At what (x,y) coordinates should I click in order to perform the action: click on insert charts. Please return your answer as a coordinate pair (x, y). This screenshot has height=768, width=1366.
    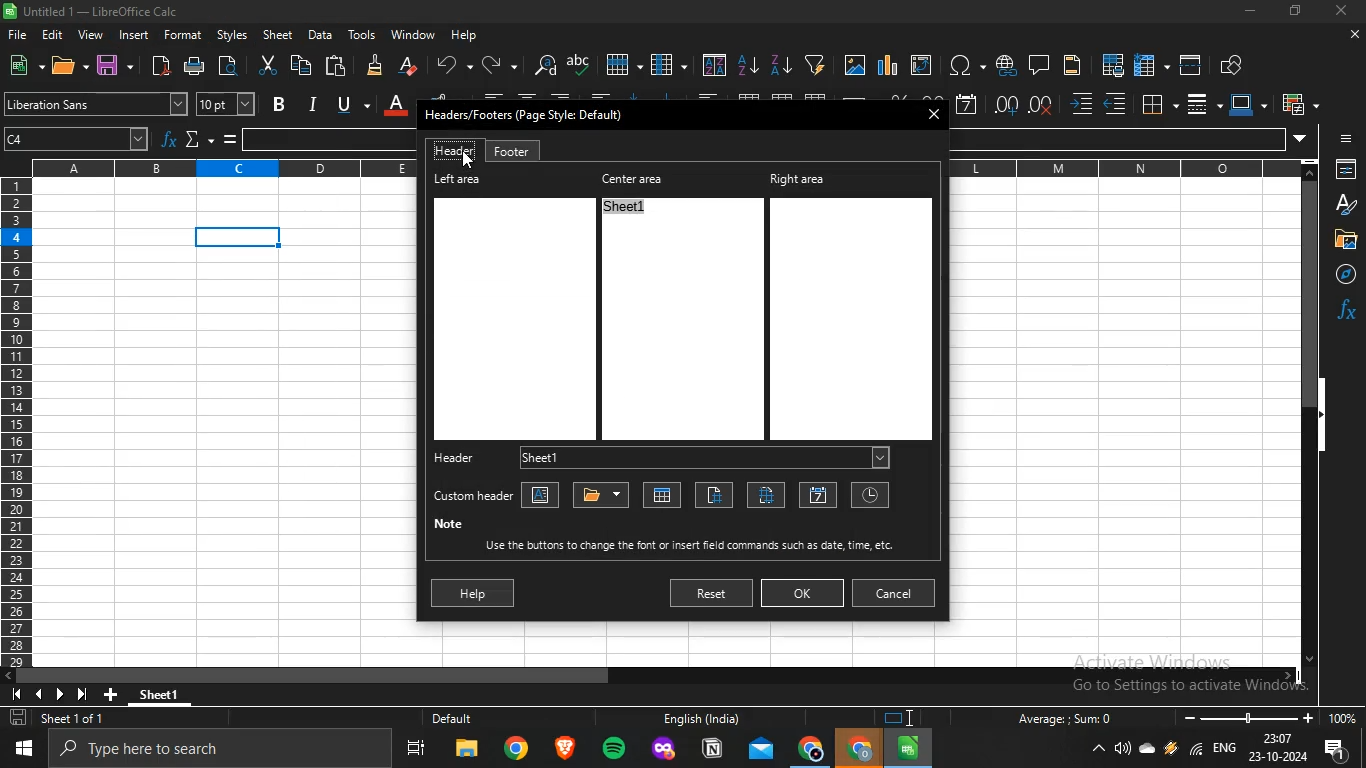
    Looking at the image, I should click on (888, 65).